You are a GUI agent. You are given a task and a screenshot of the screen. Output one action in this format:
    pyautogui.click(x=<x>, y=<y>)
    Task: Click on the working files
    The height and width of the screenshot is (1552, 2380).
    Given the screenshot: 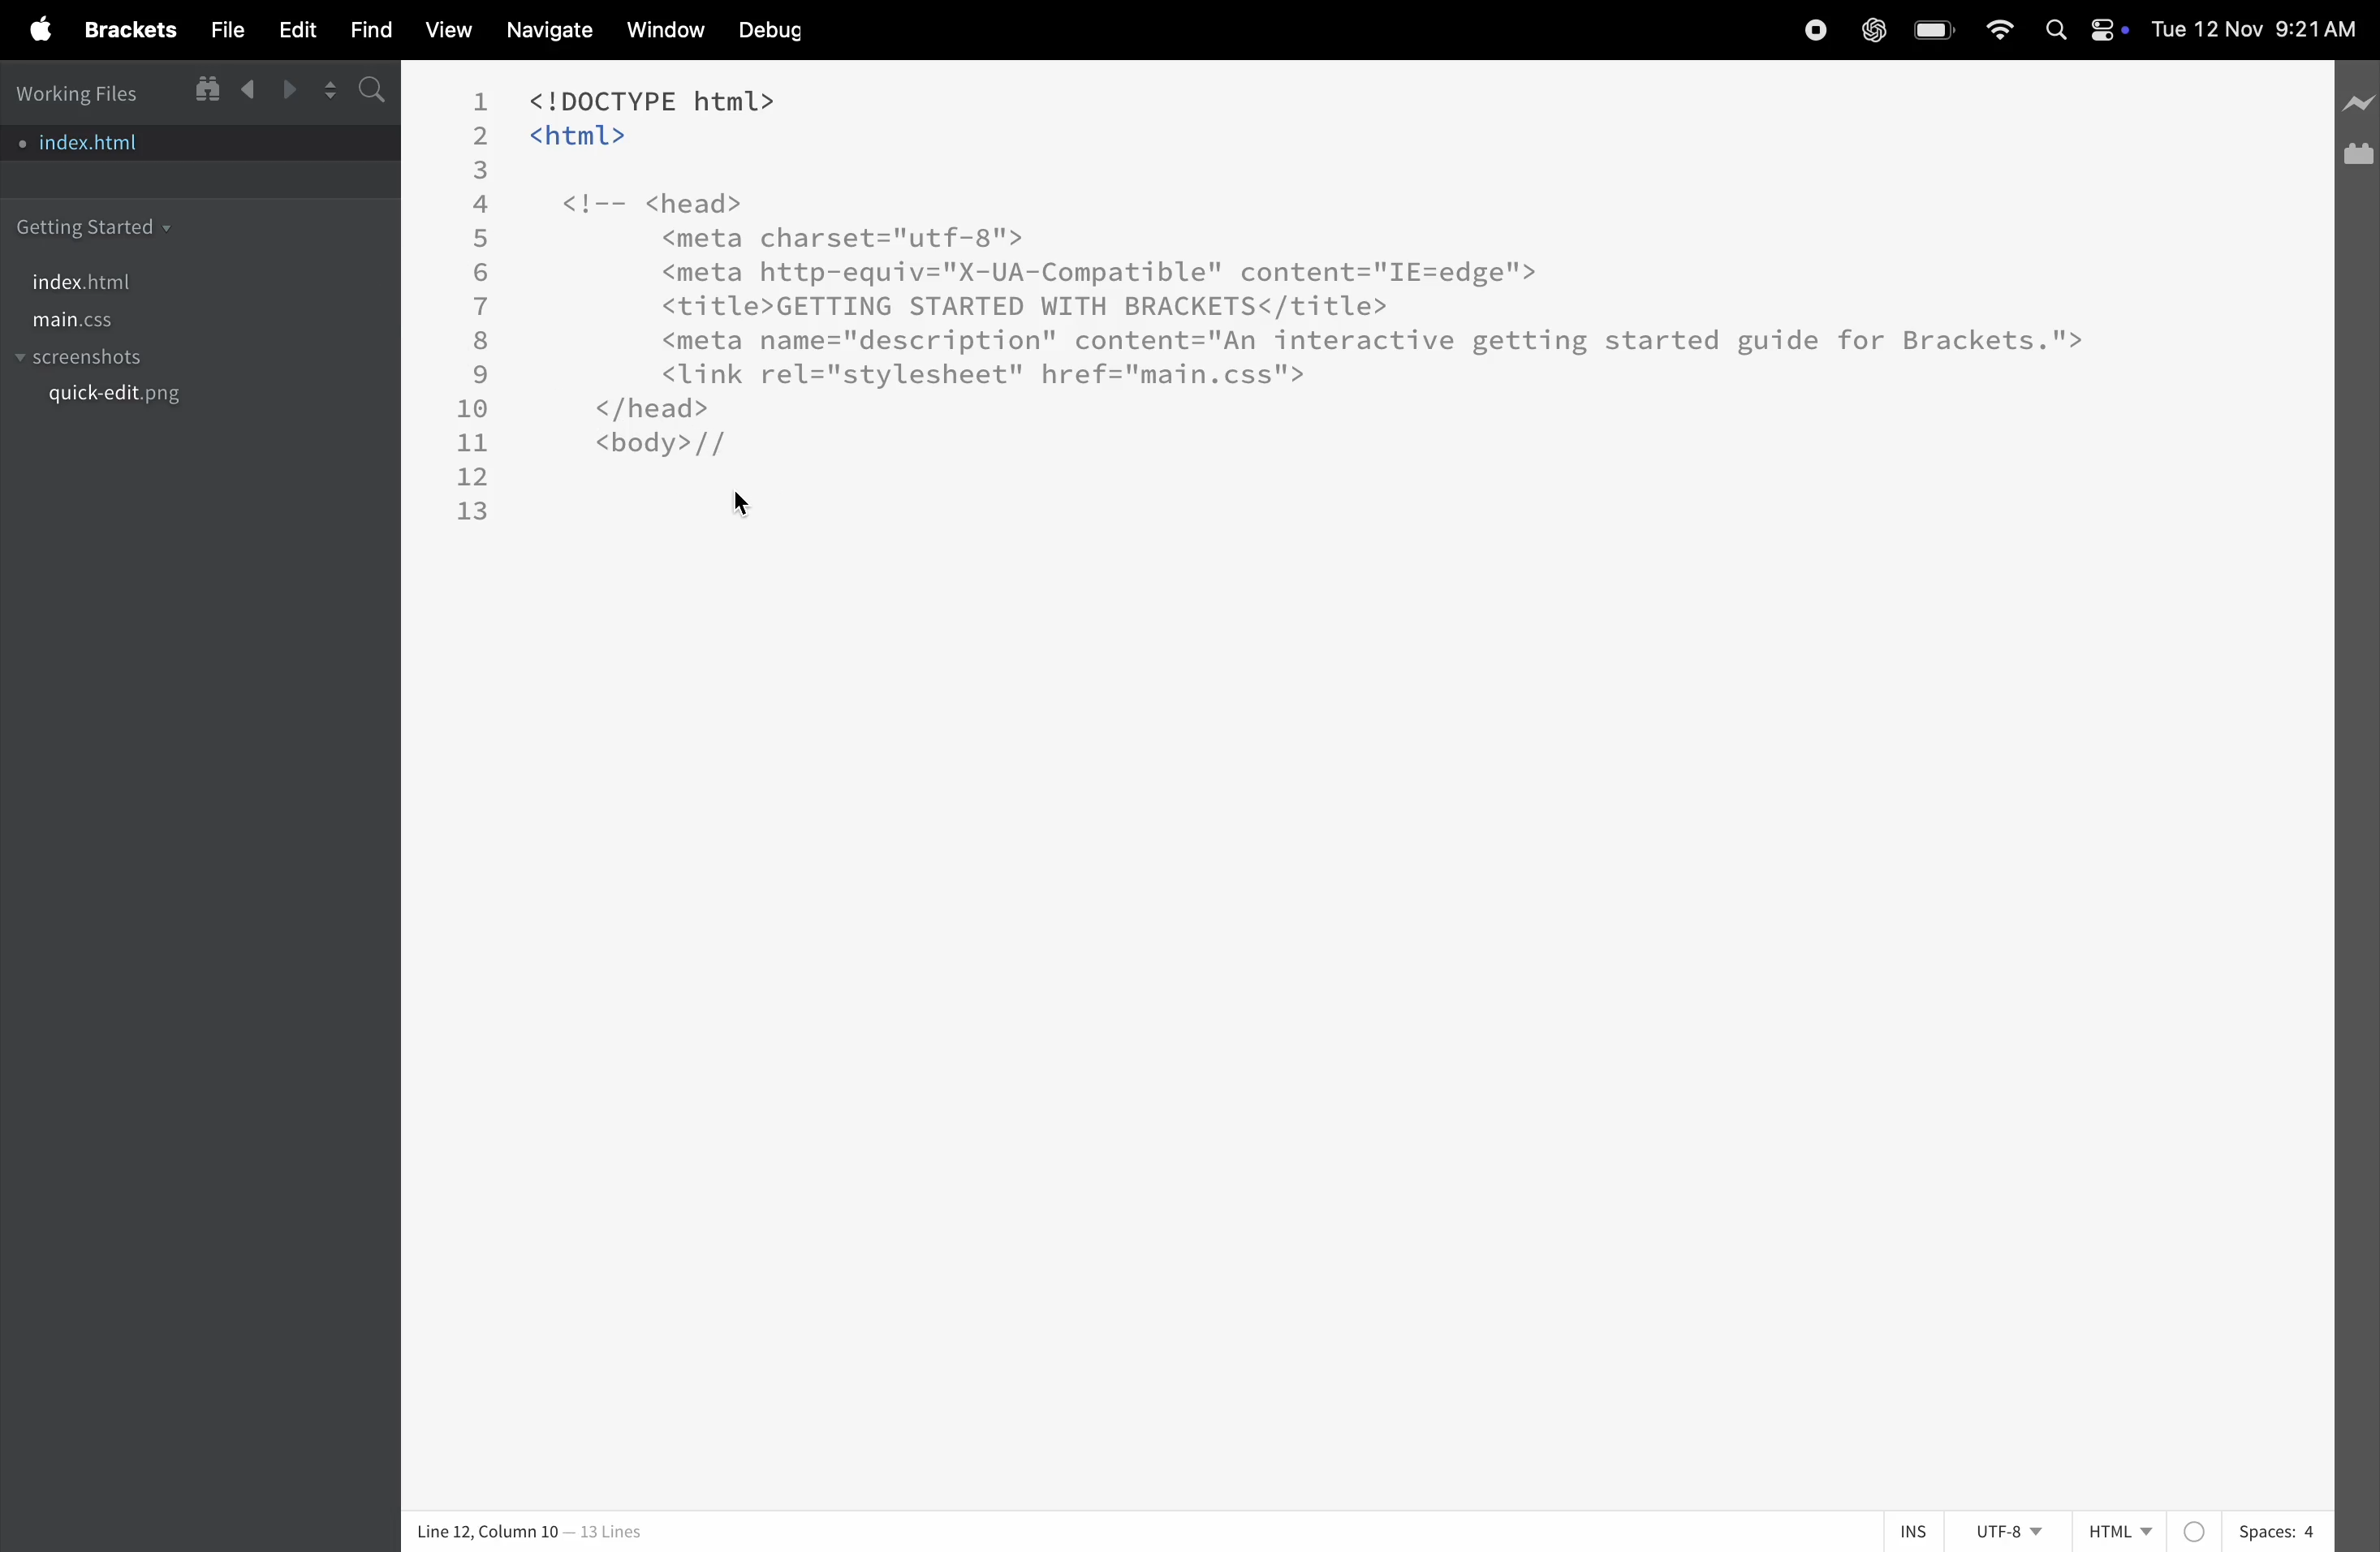 What is the action you would take?
    pyautogui.click(x=88, y=91)
    